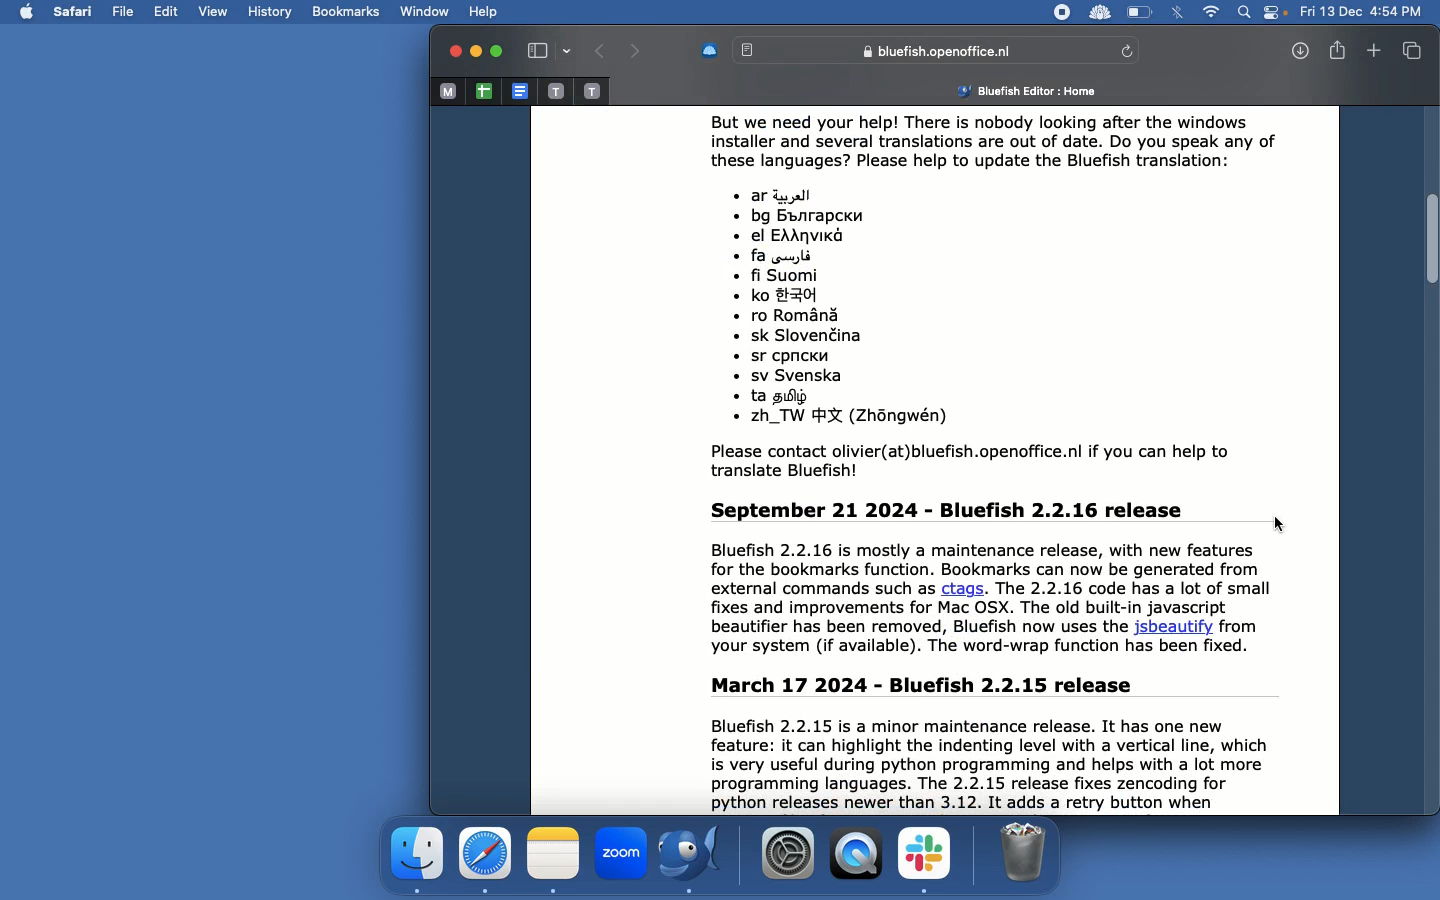 This screenshot has height=900, width=1440. I want to click on Application, so click(416, 856).